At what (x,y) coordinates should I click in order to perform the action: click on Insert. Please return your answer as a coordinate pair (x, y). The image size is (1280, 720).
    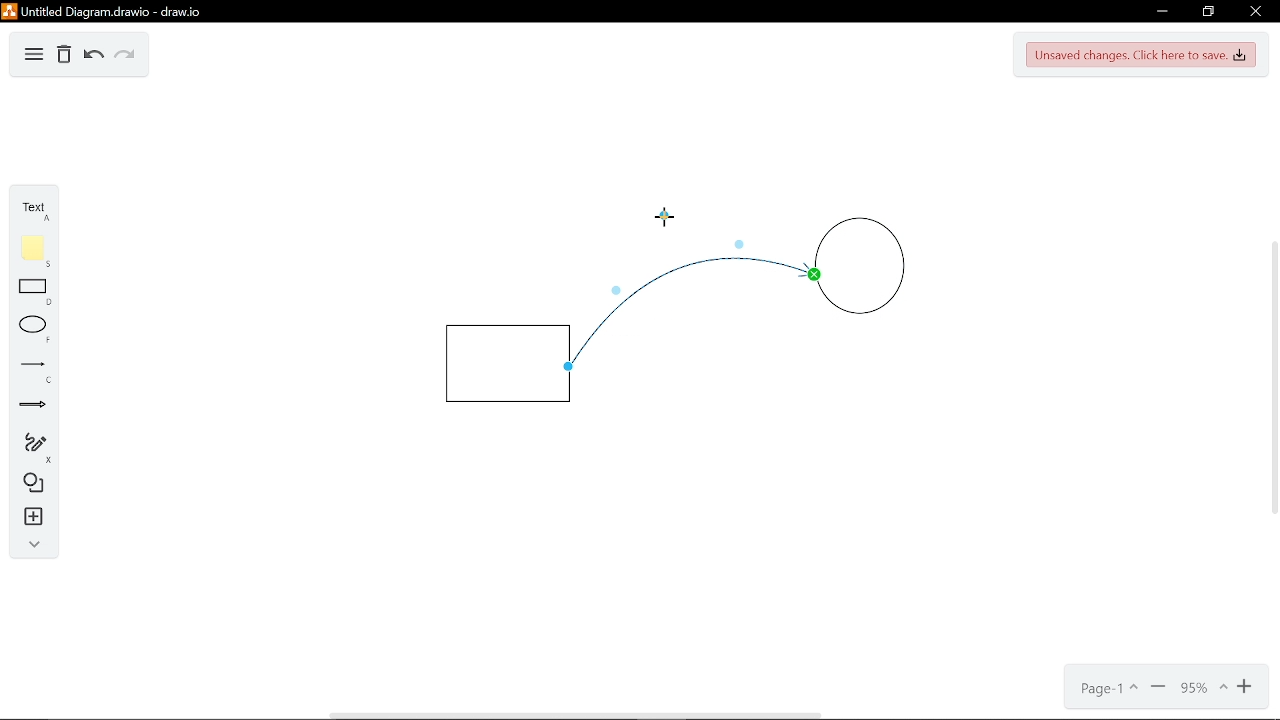
    Looking at the image, I should click on (29, 517).